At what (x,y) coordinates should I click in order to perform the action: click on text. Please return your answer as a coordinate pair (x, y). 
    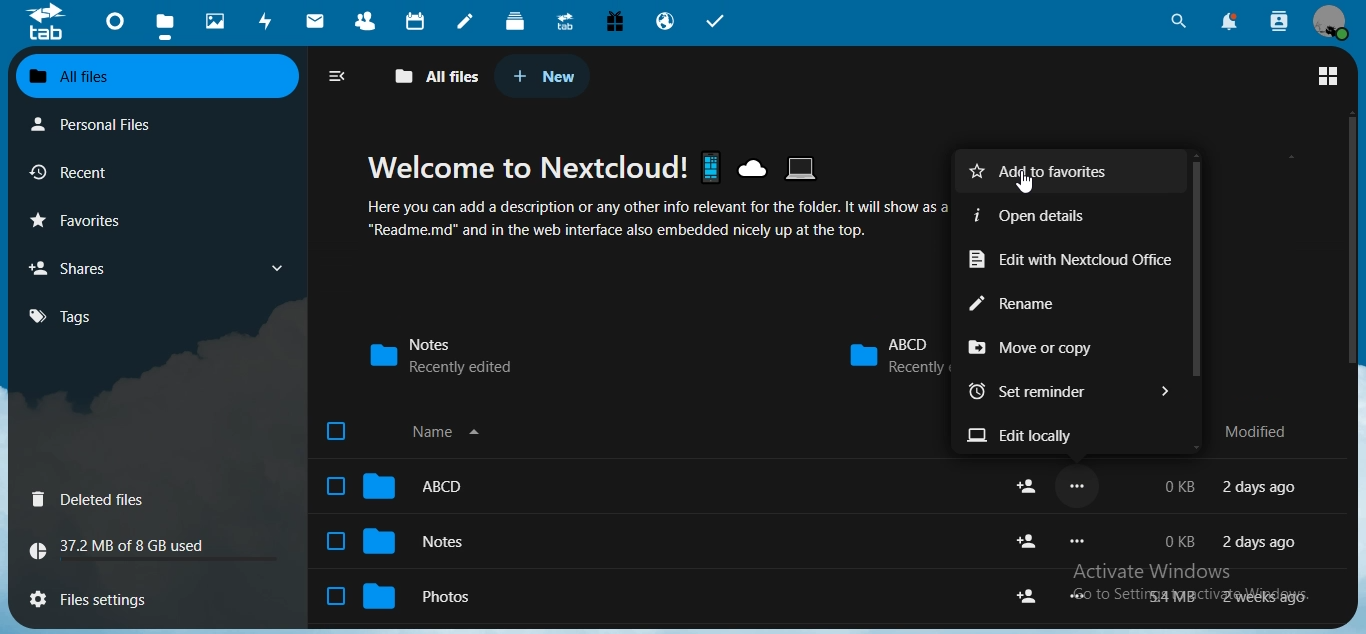
    Looking at the image, I should click on (1231, 596).